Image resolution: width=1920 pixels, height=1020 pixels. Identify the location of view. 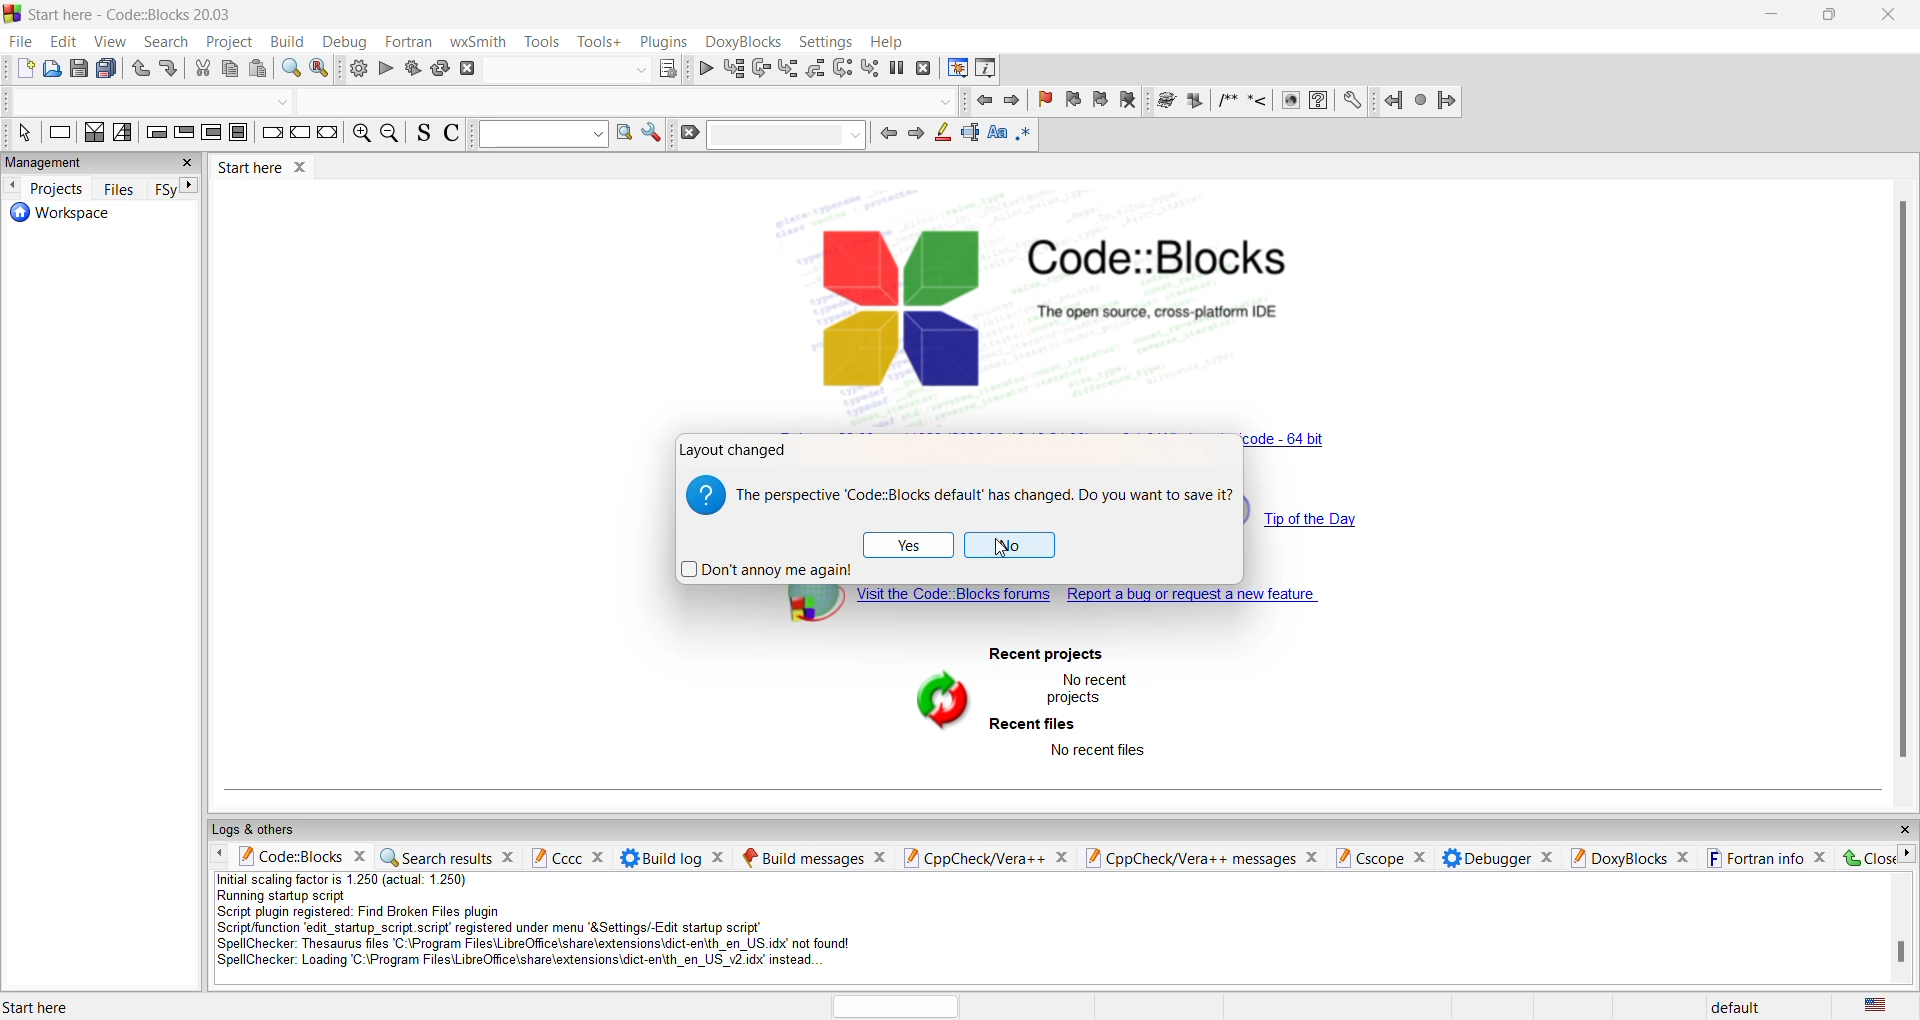
(110, 42).